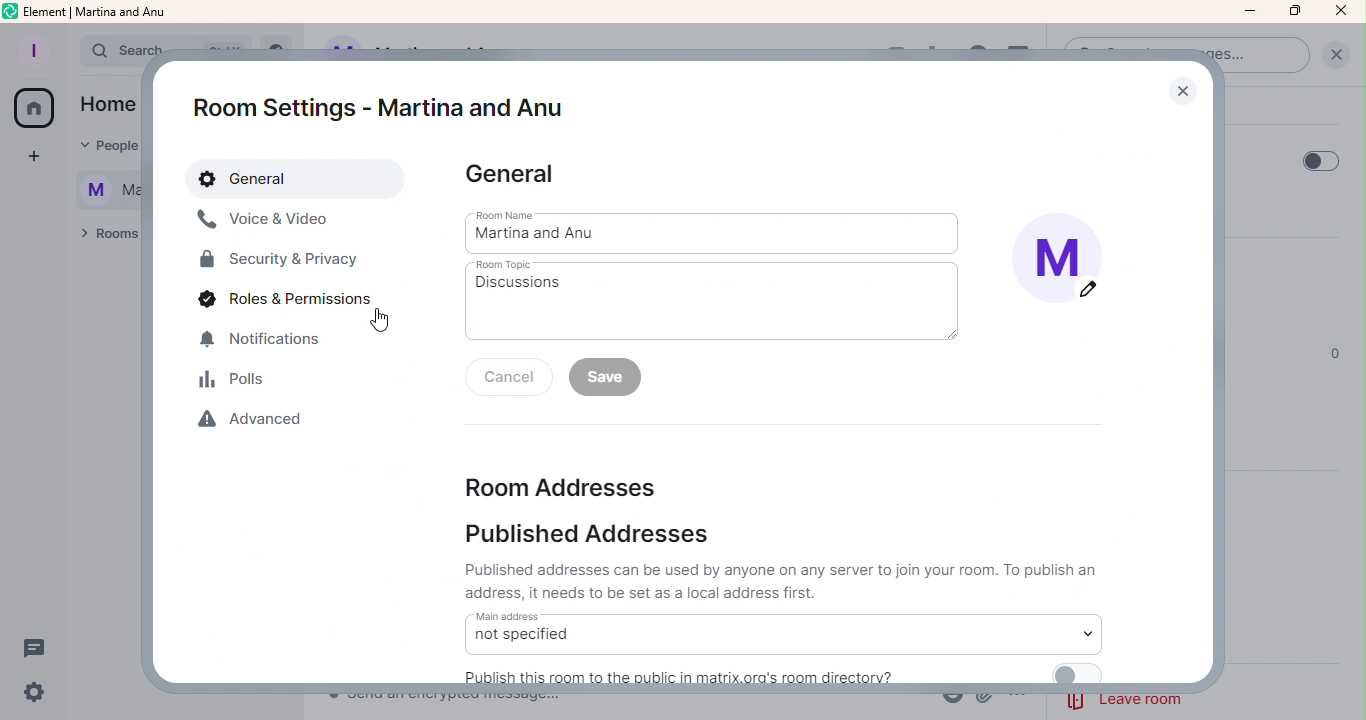 This screenshot has width=1366, height=720. Describe the element at coordinates (1335, 54) in the screenshot. I see `Clear Search` at that location.